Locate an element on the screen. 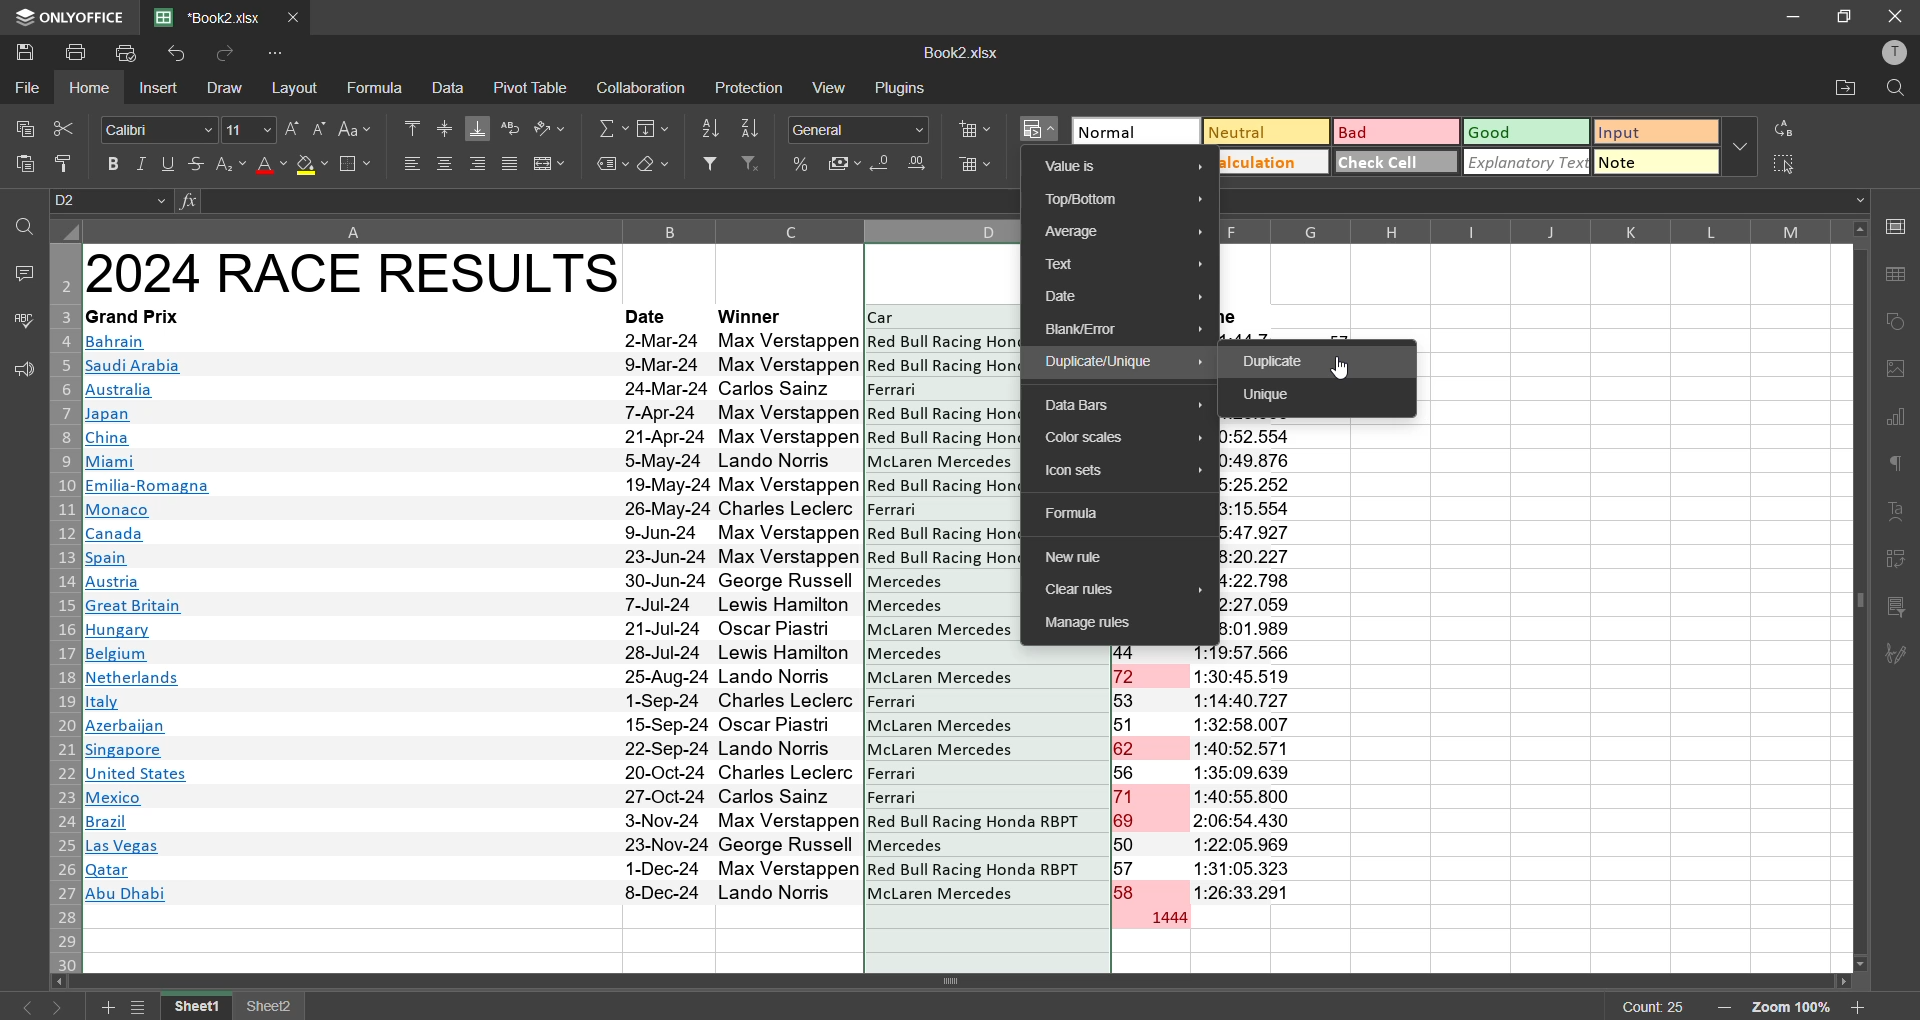 The image size is (1920, 1020). justified is located at coordinates (510, 167).